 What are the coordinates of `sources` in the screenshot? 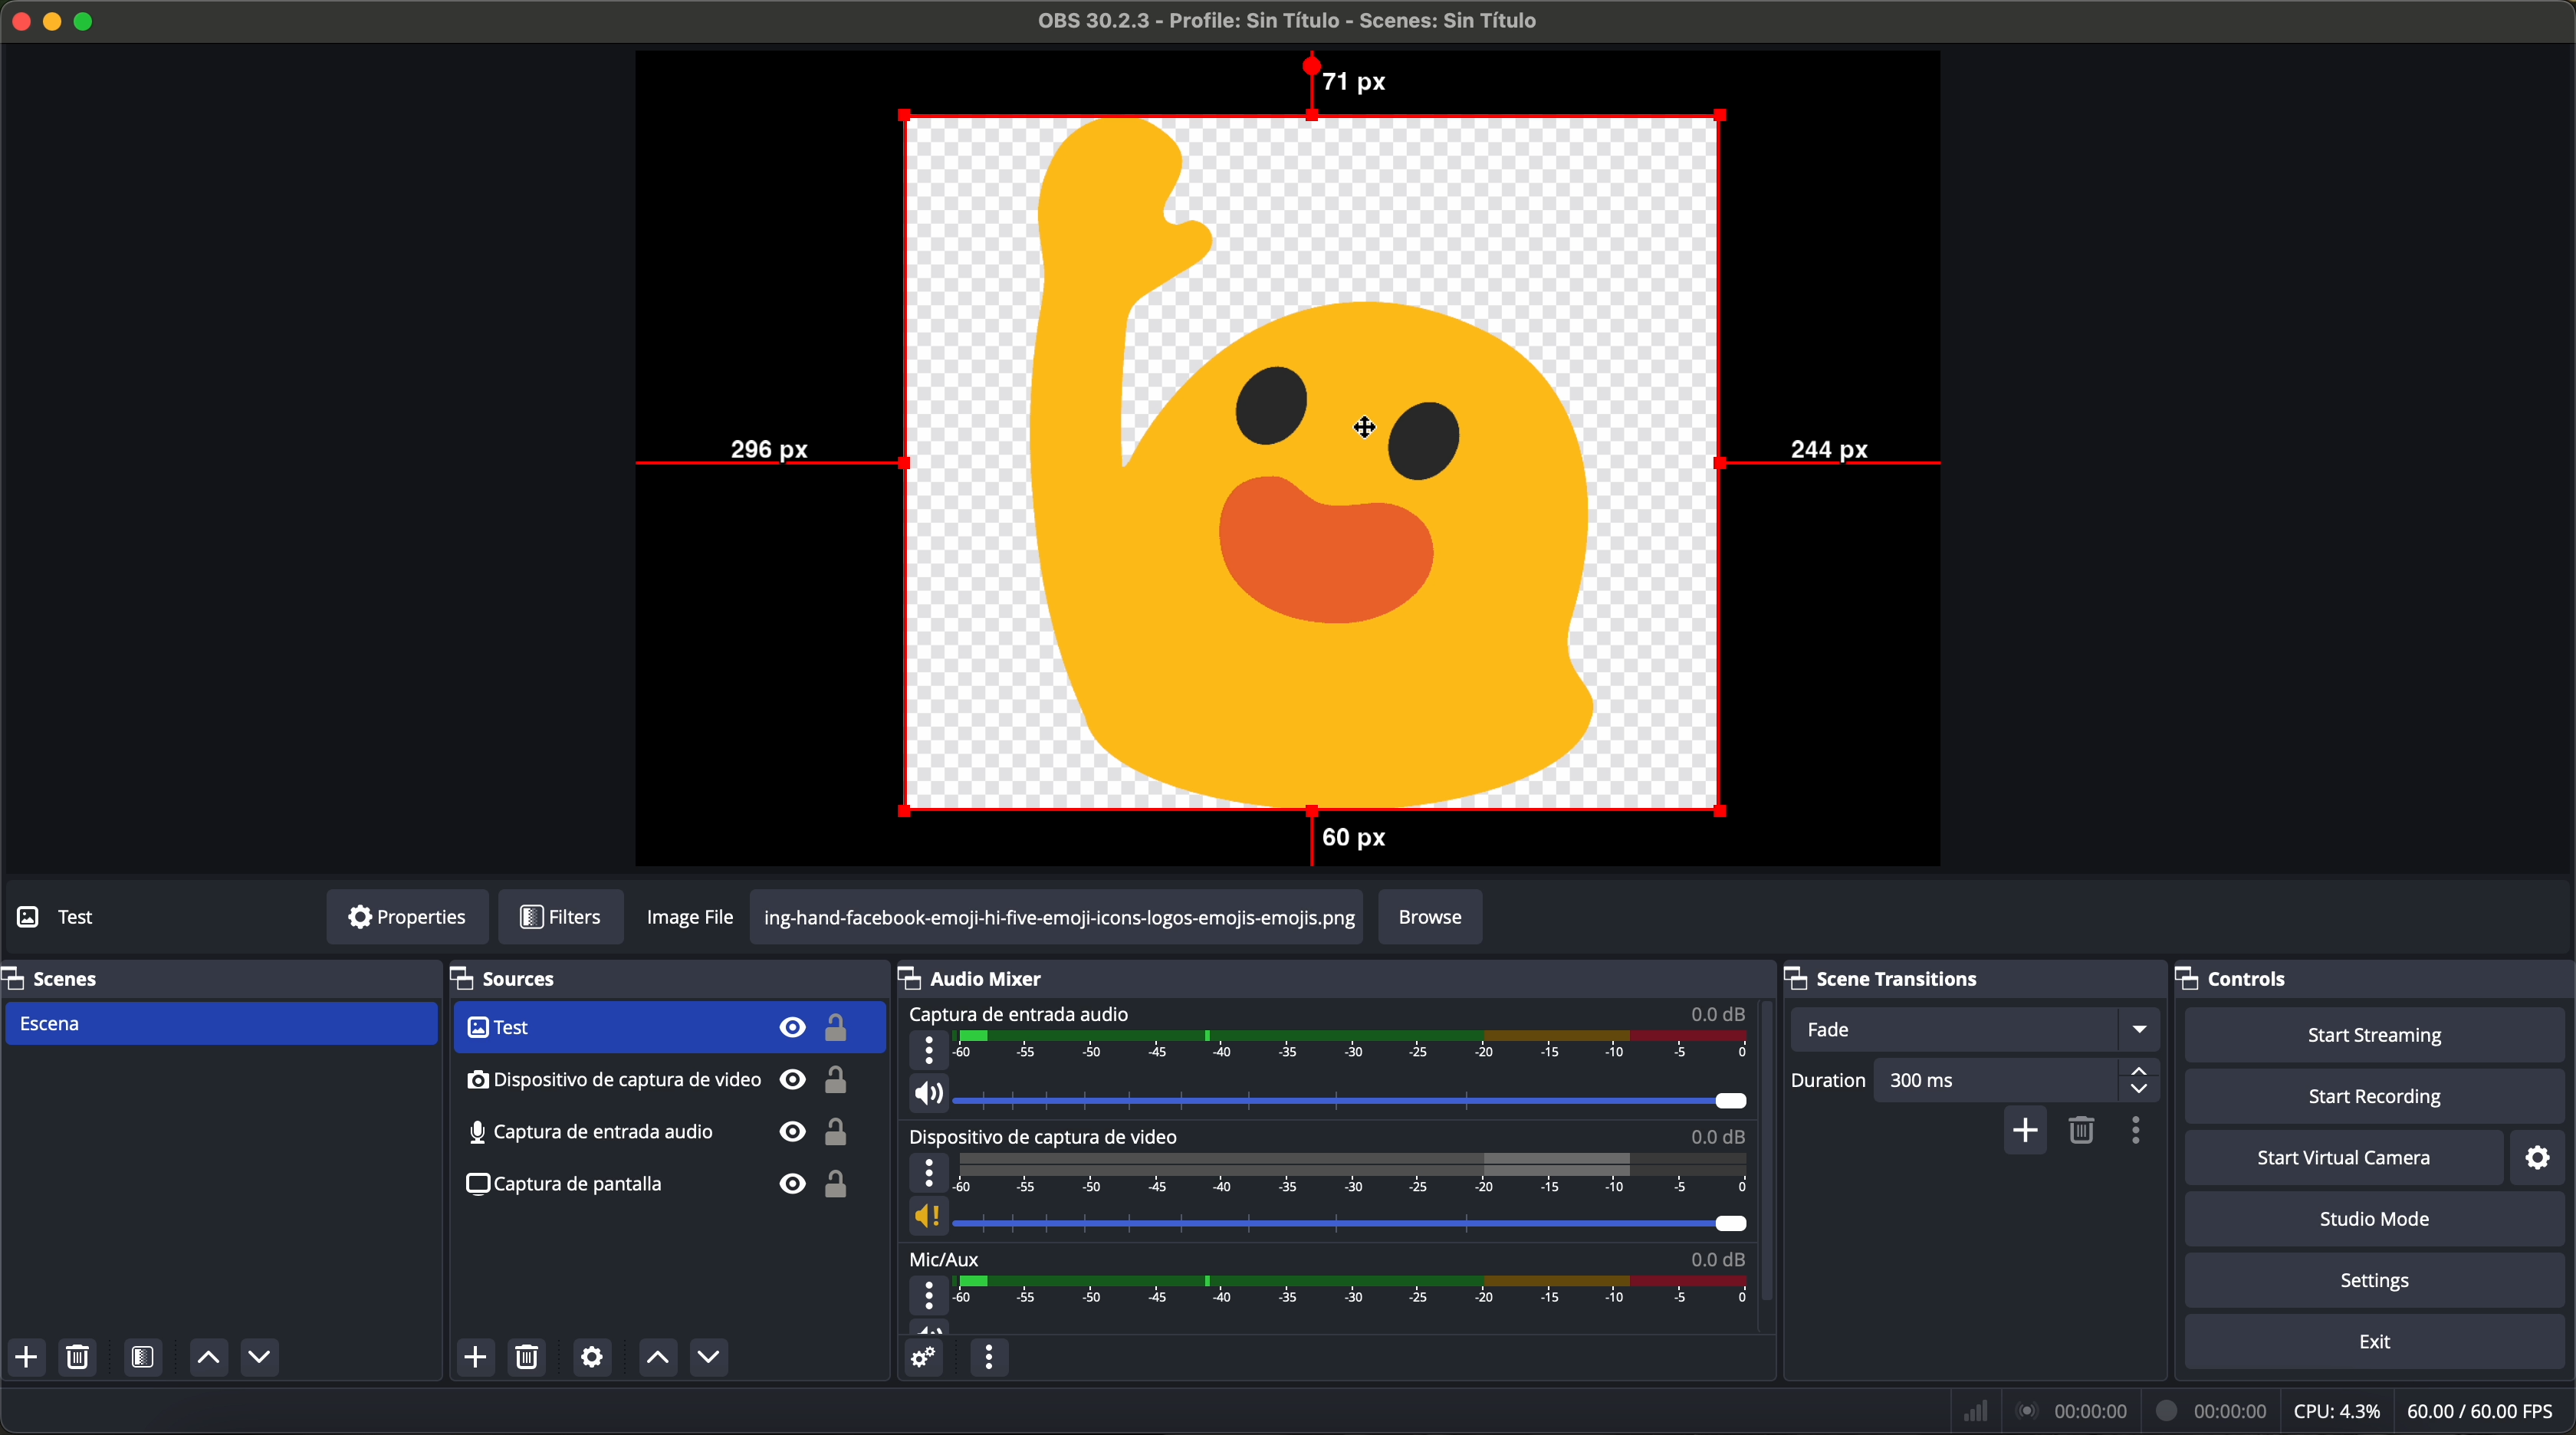 It's located at (530, 980).